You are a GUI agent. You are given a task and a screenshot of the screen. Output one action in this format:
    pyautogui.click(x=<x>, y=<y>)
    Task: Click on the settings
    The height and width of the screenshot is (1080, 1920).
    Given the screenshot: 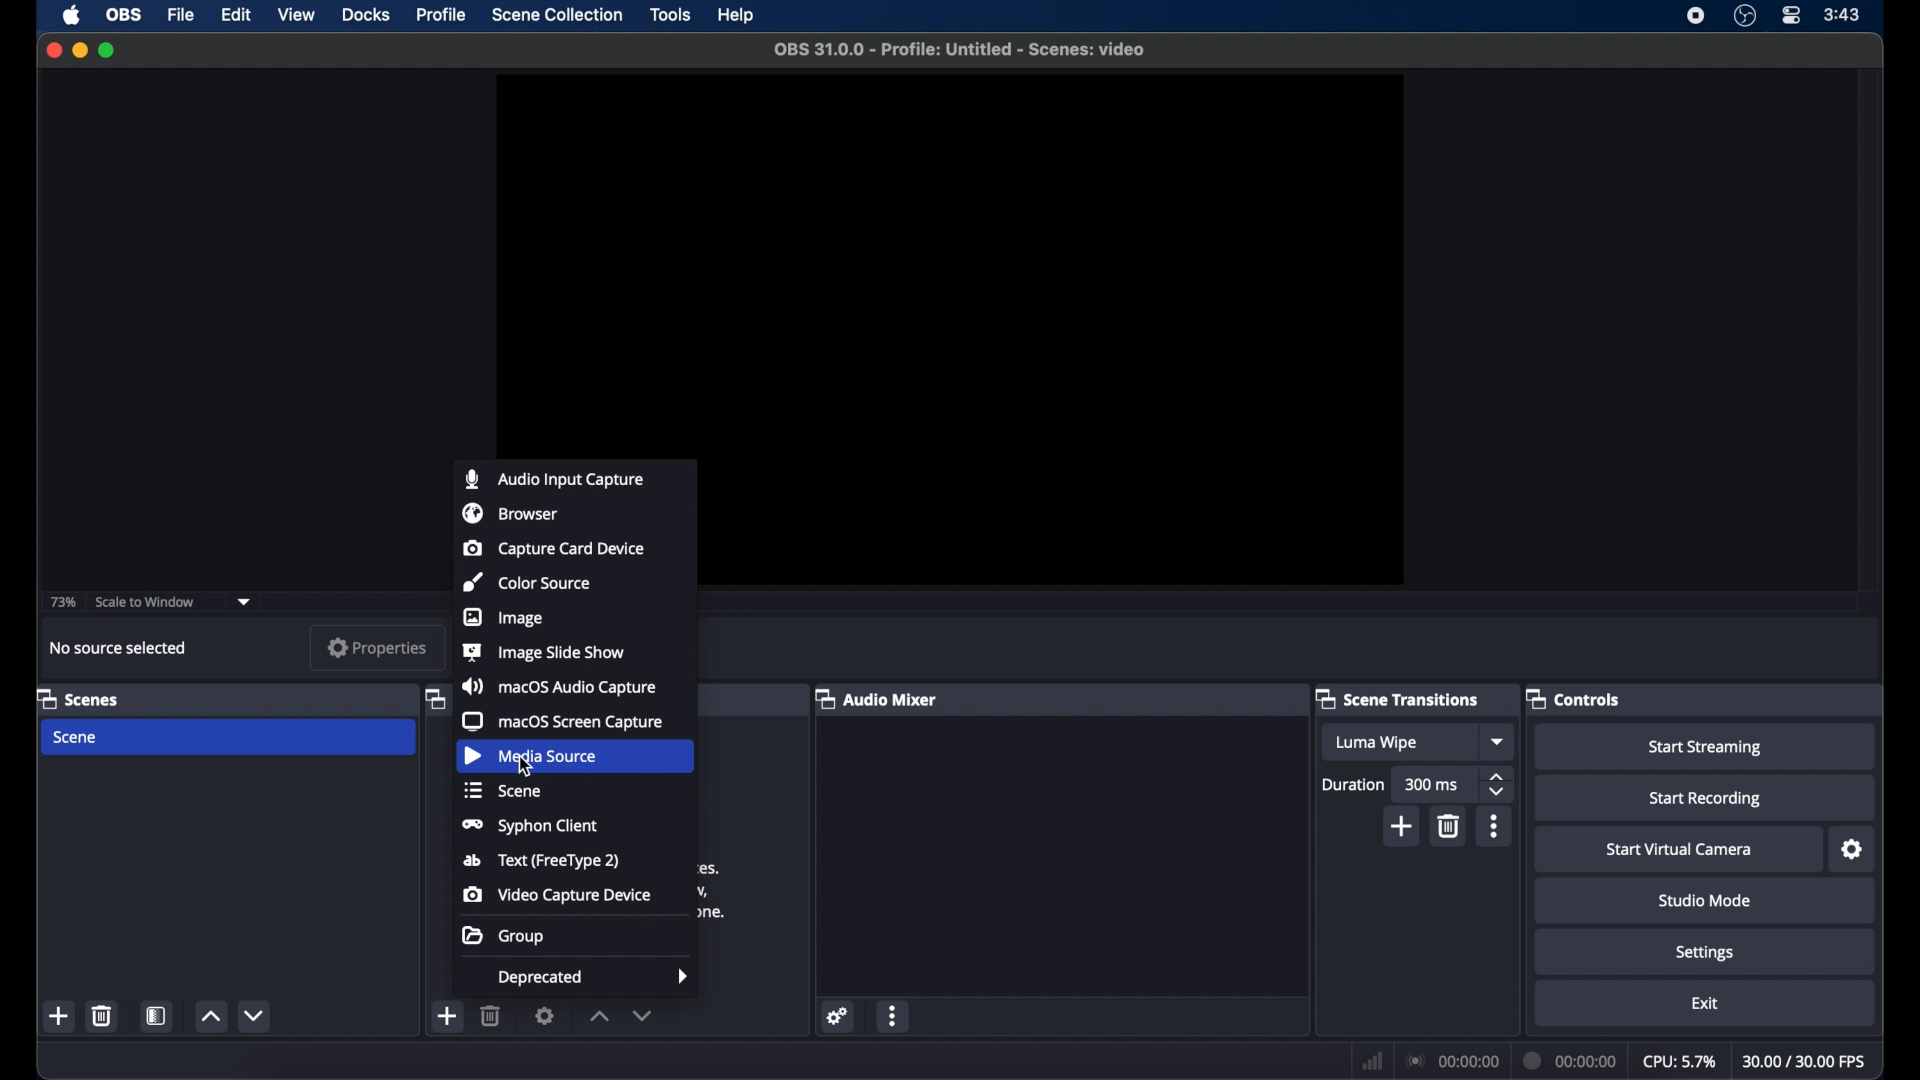 What is the action you would take?
    pyautogui.click(x=1706, y=954)
    